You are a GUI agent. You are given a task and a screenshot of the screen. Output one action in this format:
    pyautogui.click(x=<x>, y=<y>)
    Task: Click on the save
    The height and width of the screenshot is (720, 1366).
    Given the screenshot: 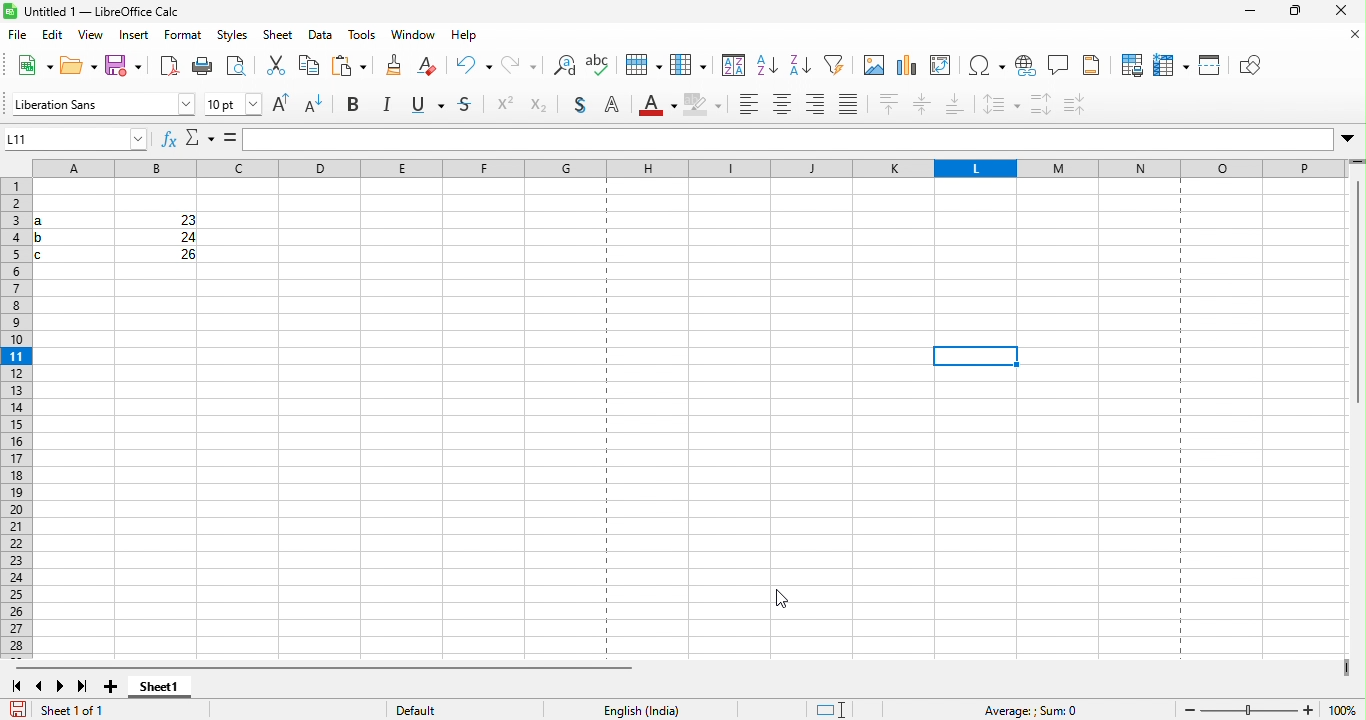 What is the action you would take?
    pyautogui.click(x=119, y=67)
    